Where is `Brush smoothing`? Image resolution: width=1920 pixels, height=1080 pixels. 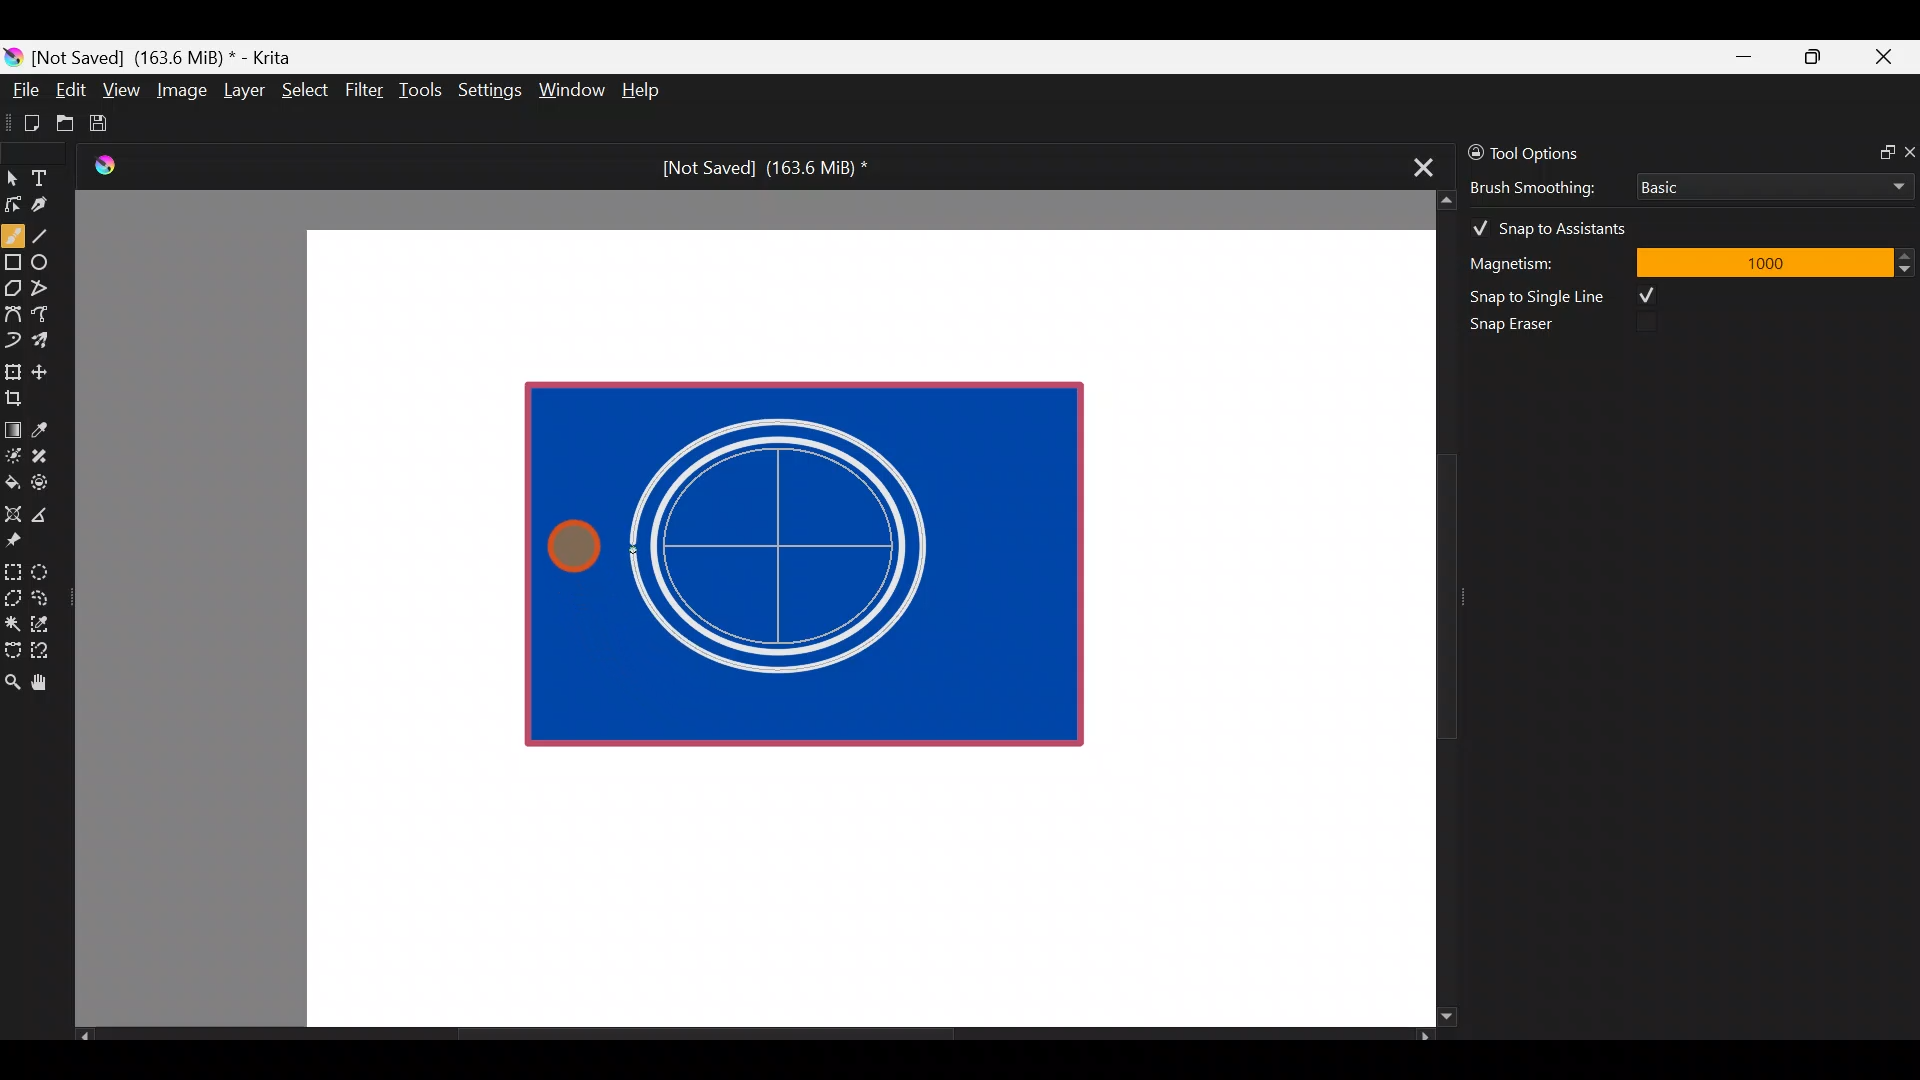 Brush smoothing is located at coordinates (1546, 186).